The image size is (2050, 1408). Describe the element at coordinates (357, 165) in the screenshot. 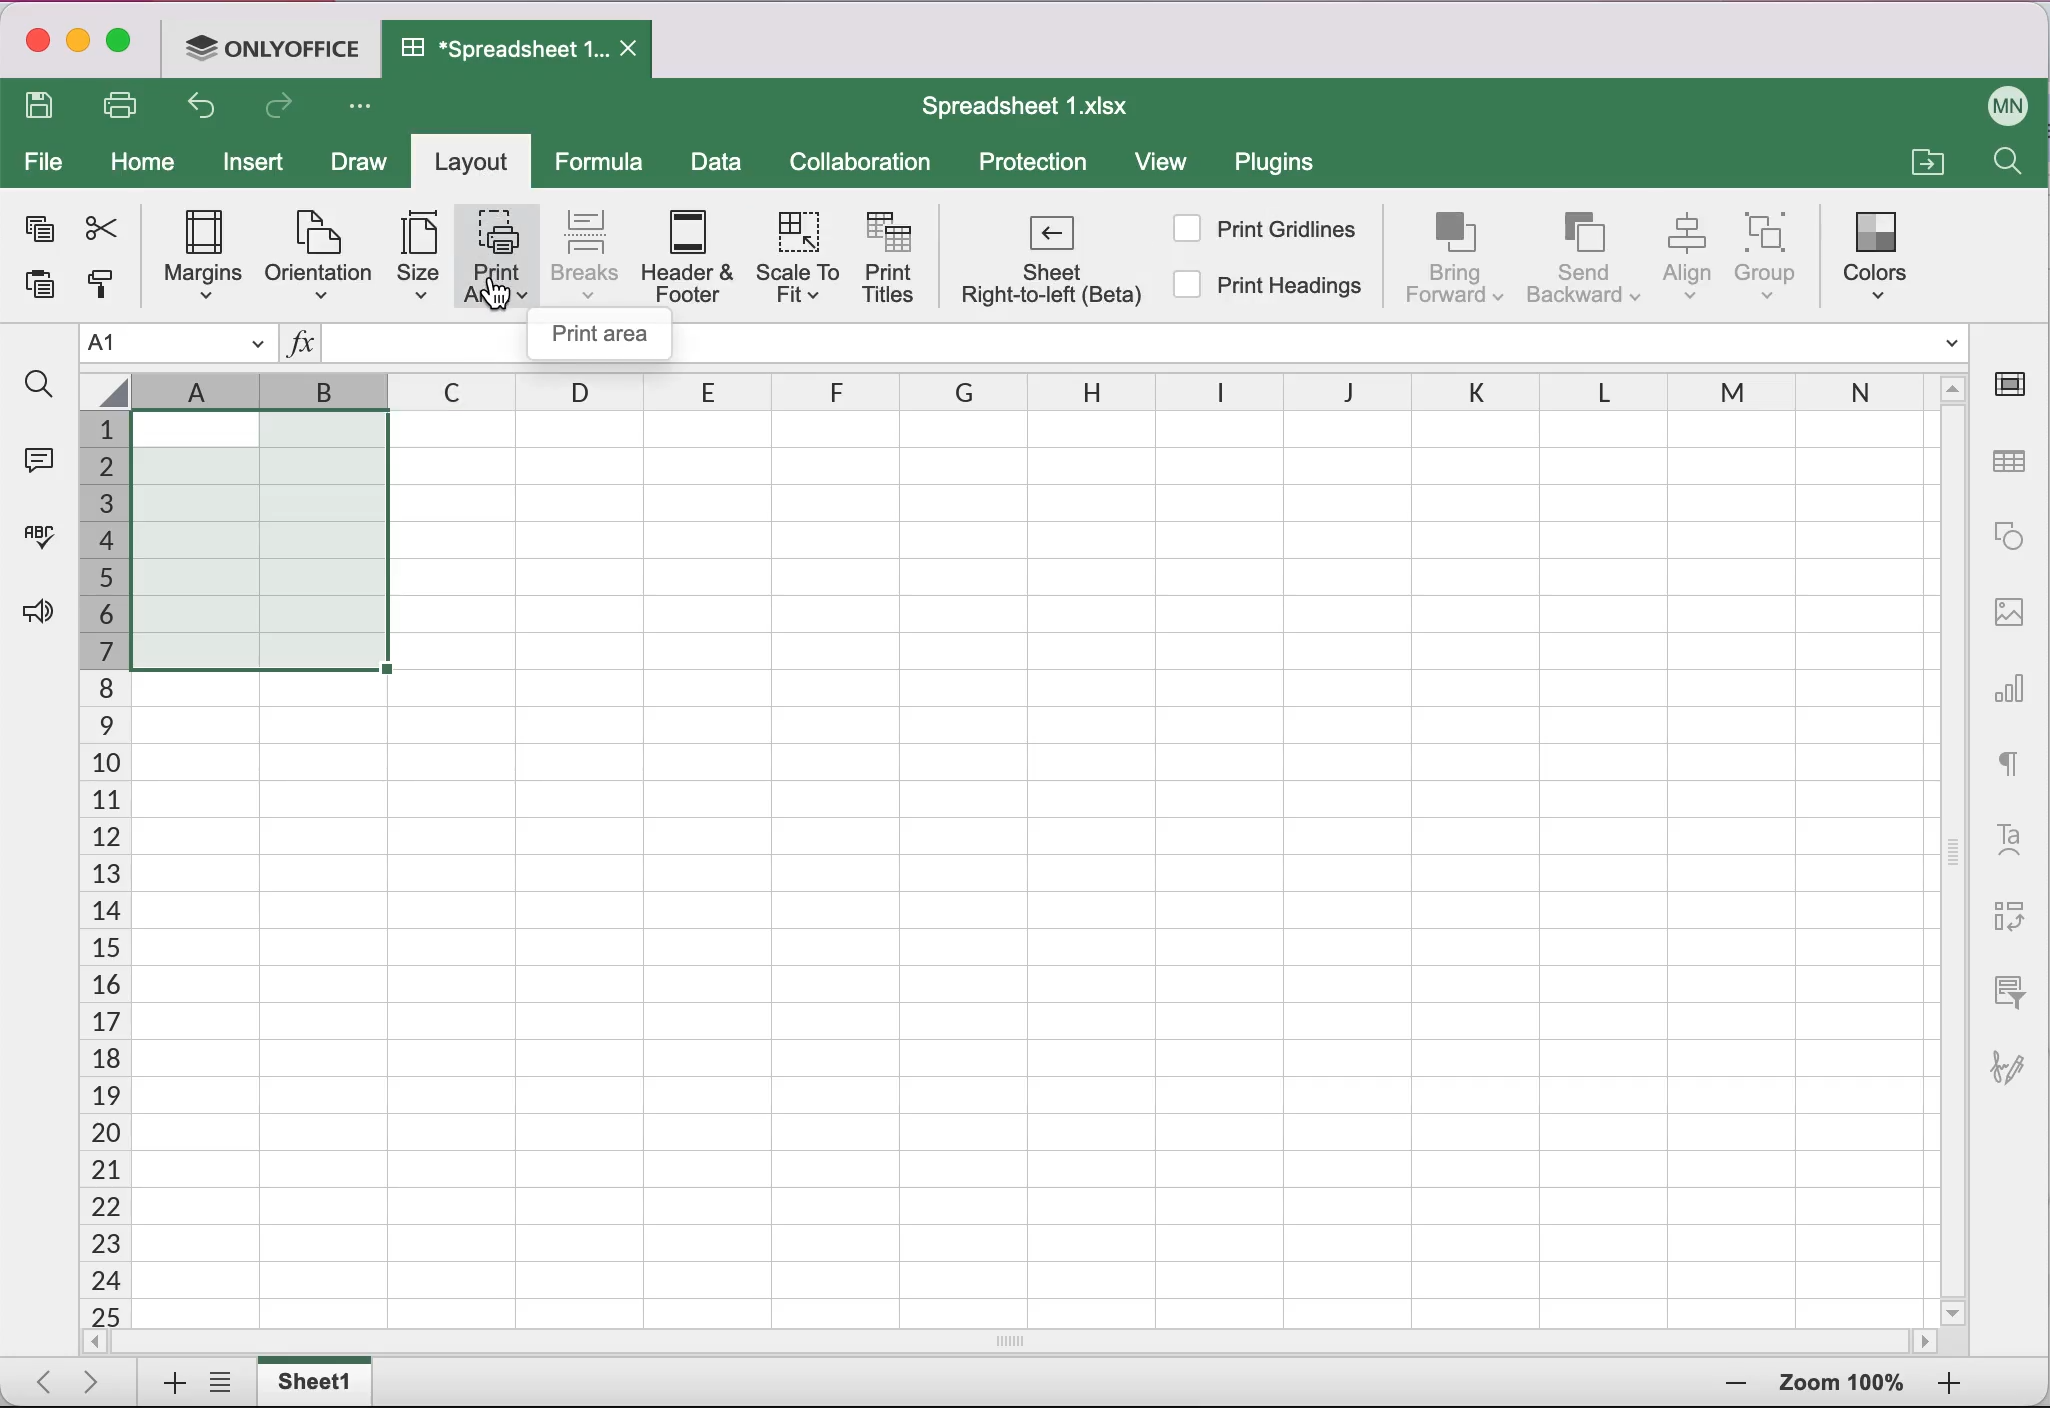

I see `draw` at that location.